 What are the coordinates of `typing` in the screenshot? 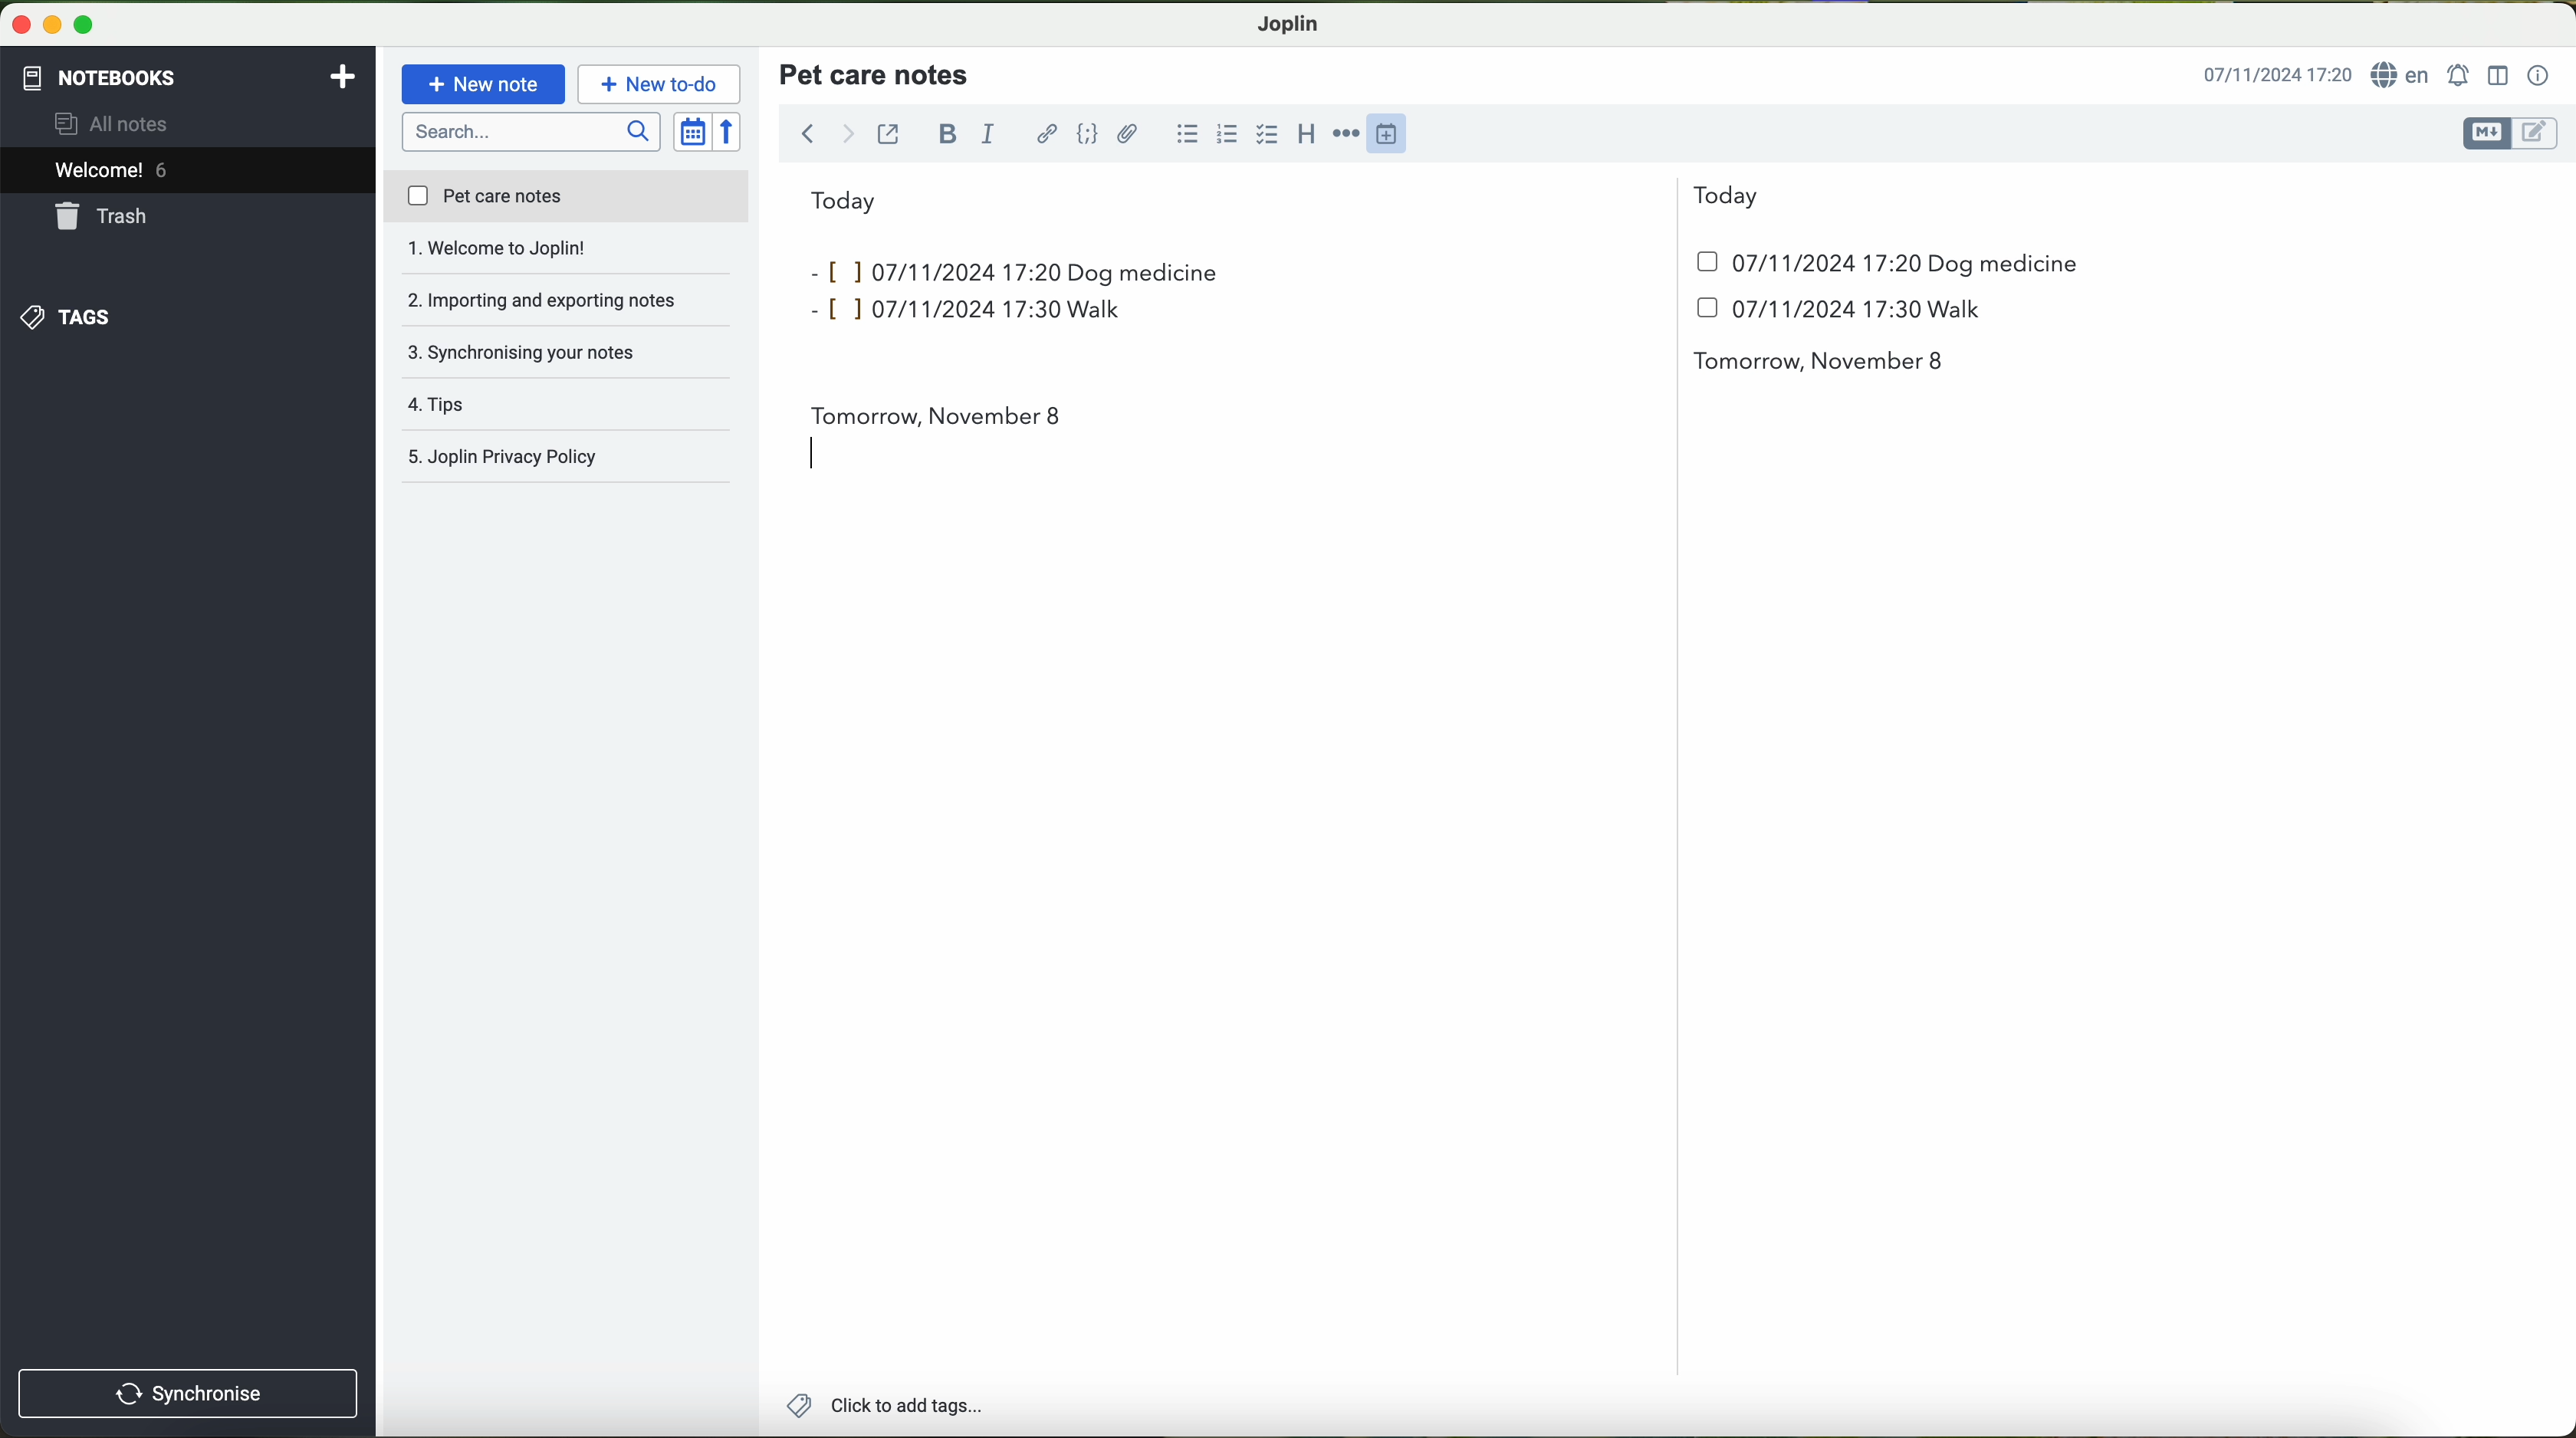 It's located at (811, 457).